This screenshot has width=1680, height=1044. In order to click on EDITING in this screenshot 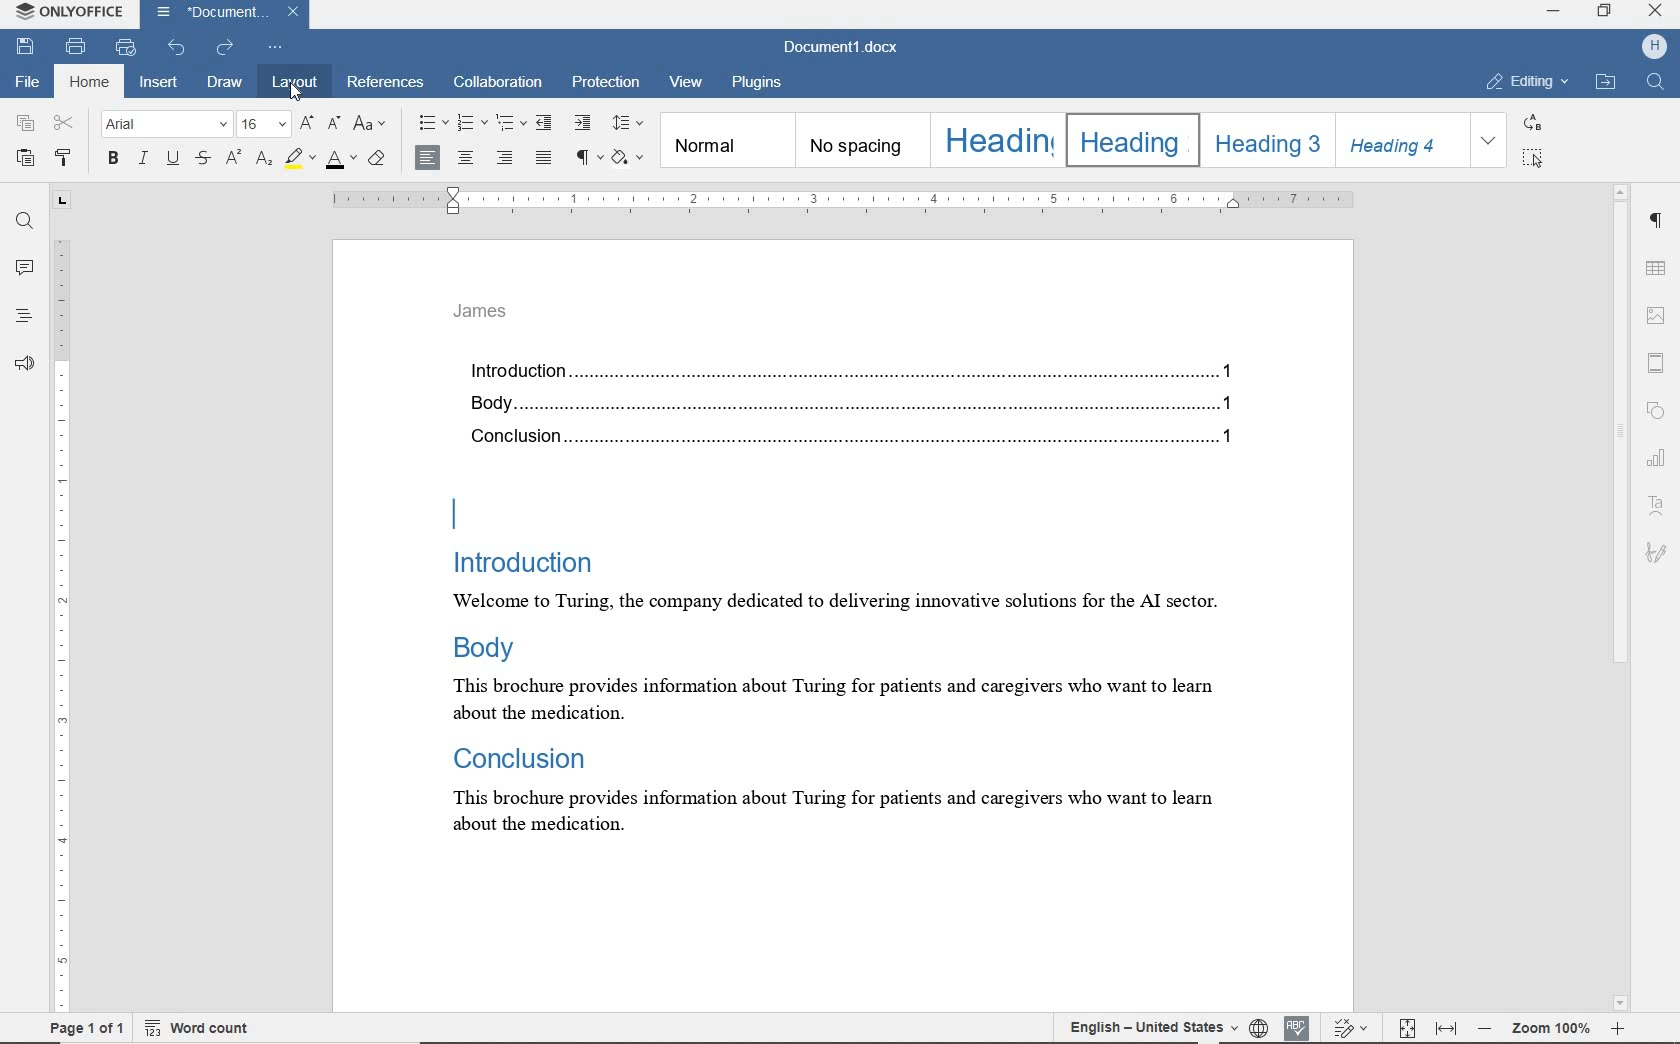, I will do `click(1527, 81)`.